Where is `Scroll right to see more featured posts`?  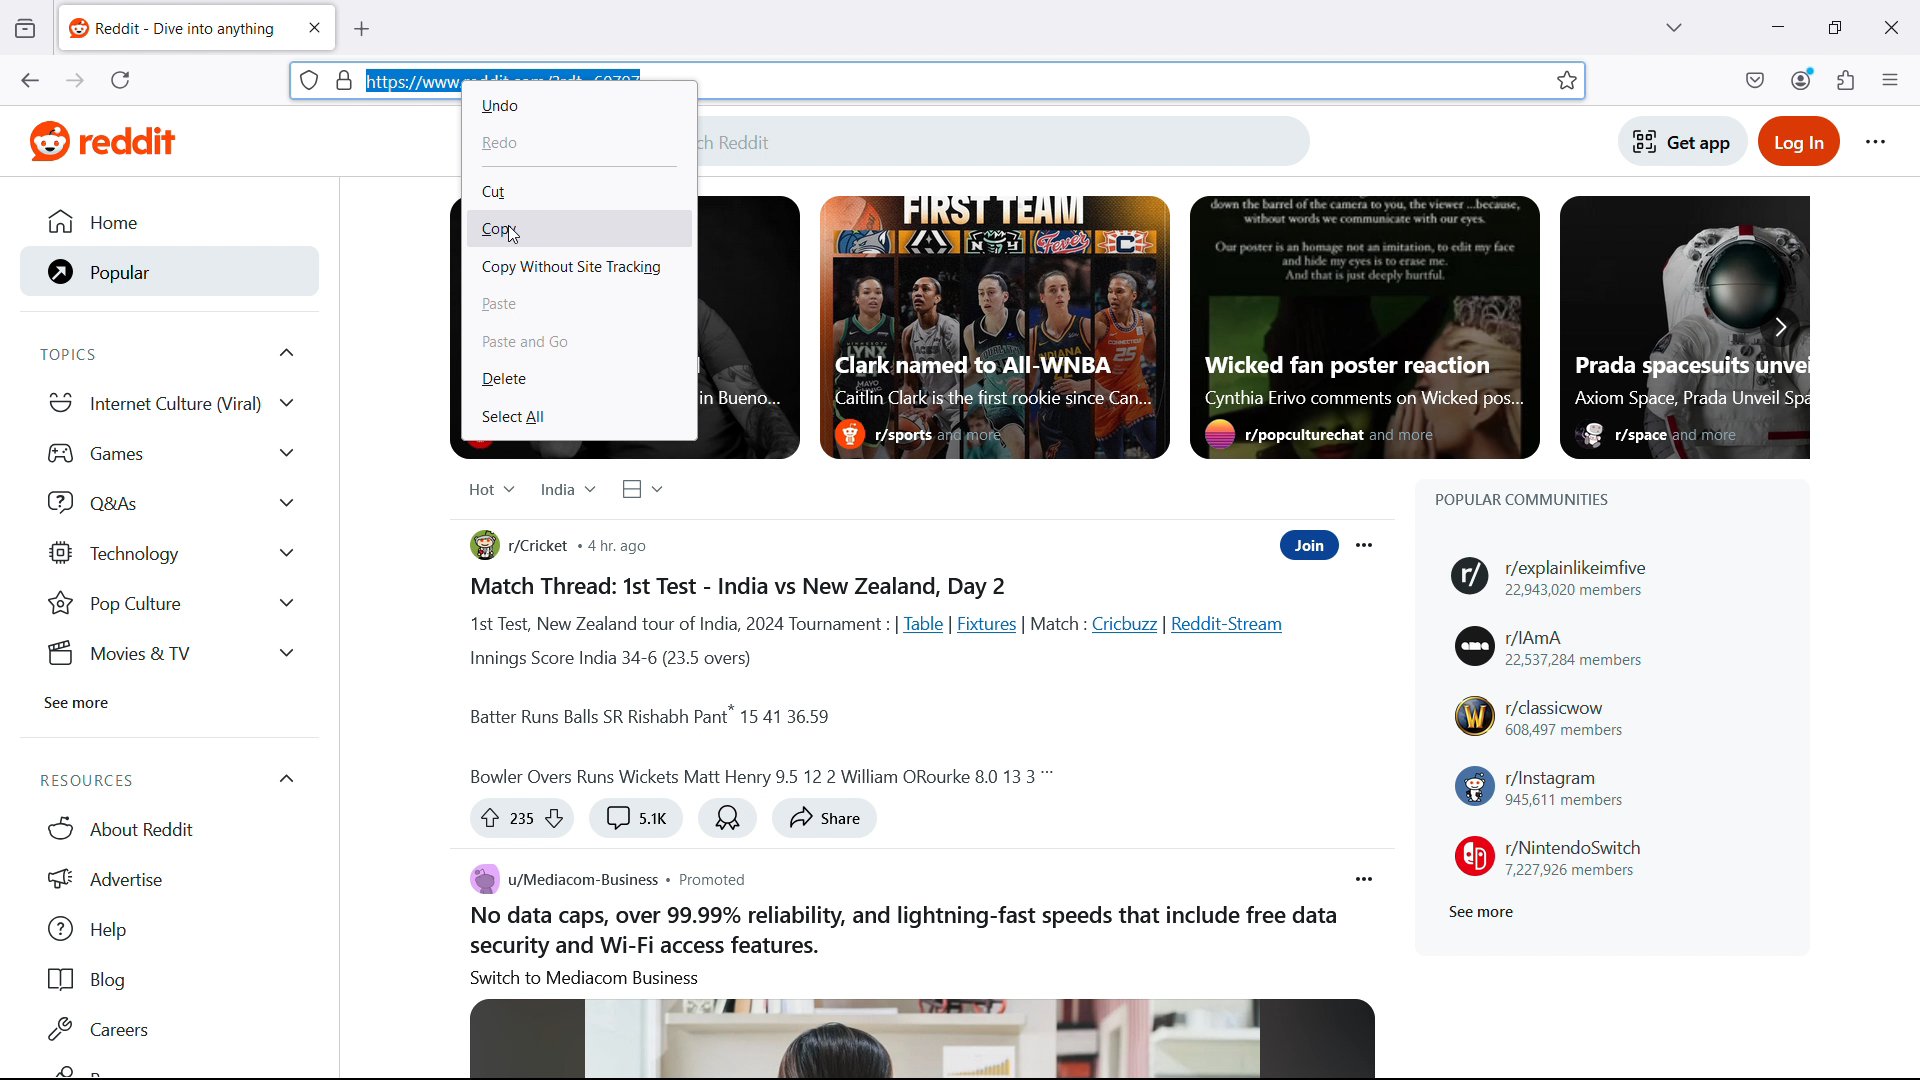
Scroll right to see more featured posts is located at coordinates (1780, 325).